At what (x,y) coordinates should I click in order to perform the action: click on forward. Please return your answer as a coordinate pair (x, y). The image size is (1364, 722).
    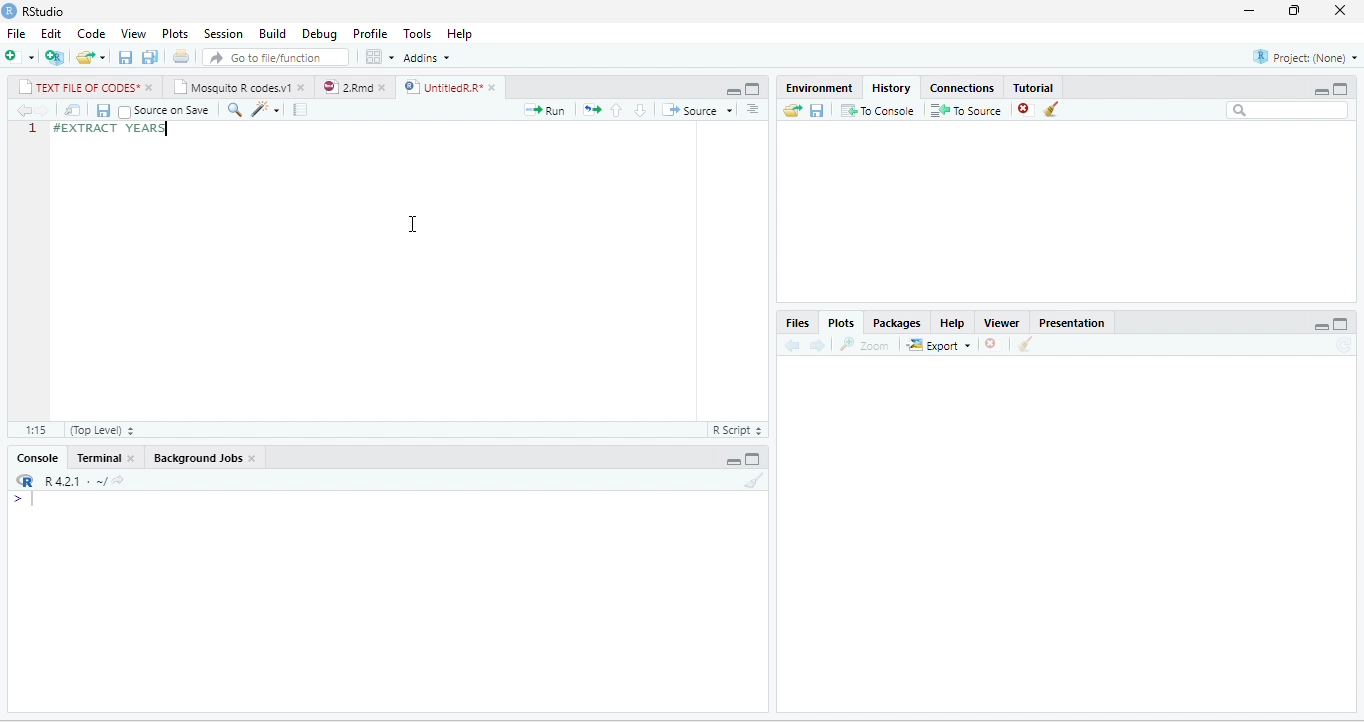
    Looking at the image, I should click on (43, 110).